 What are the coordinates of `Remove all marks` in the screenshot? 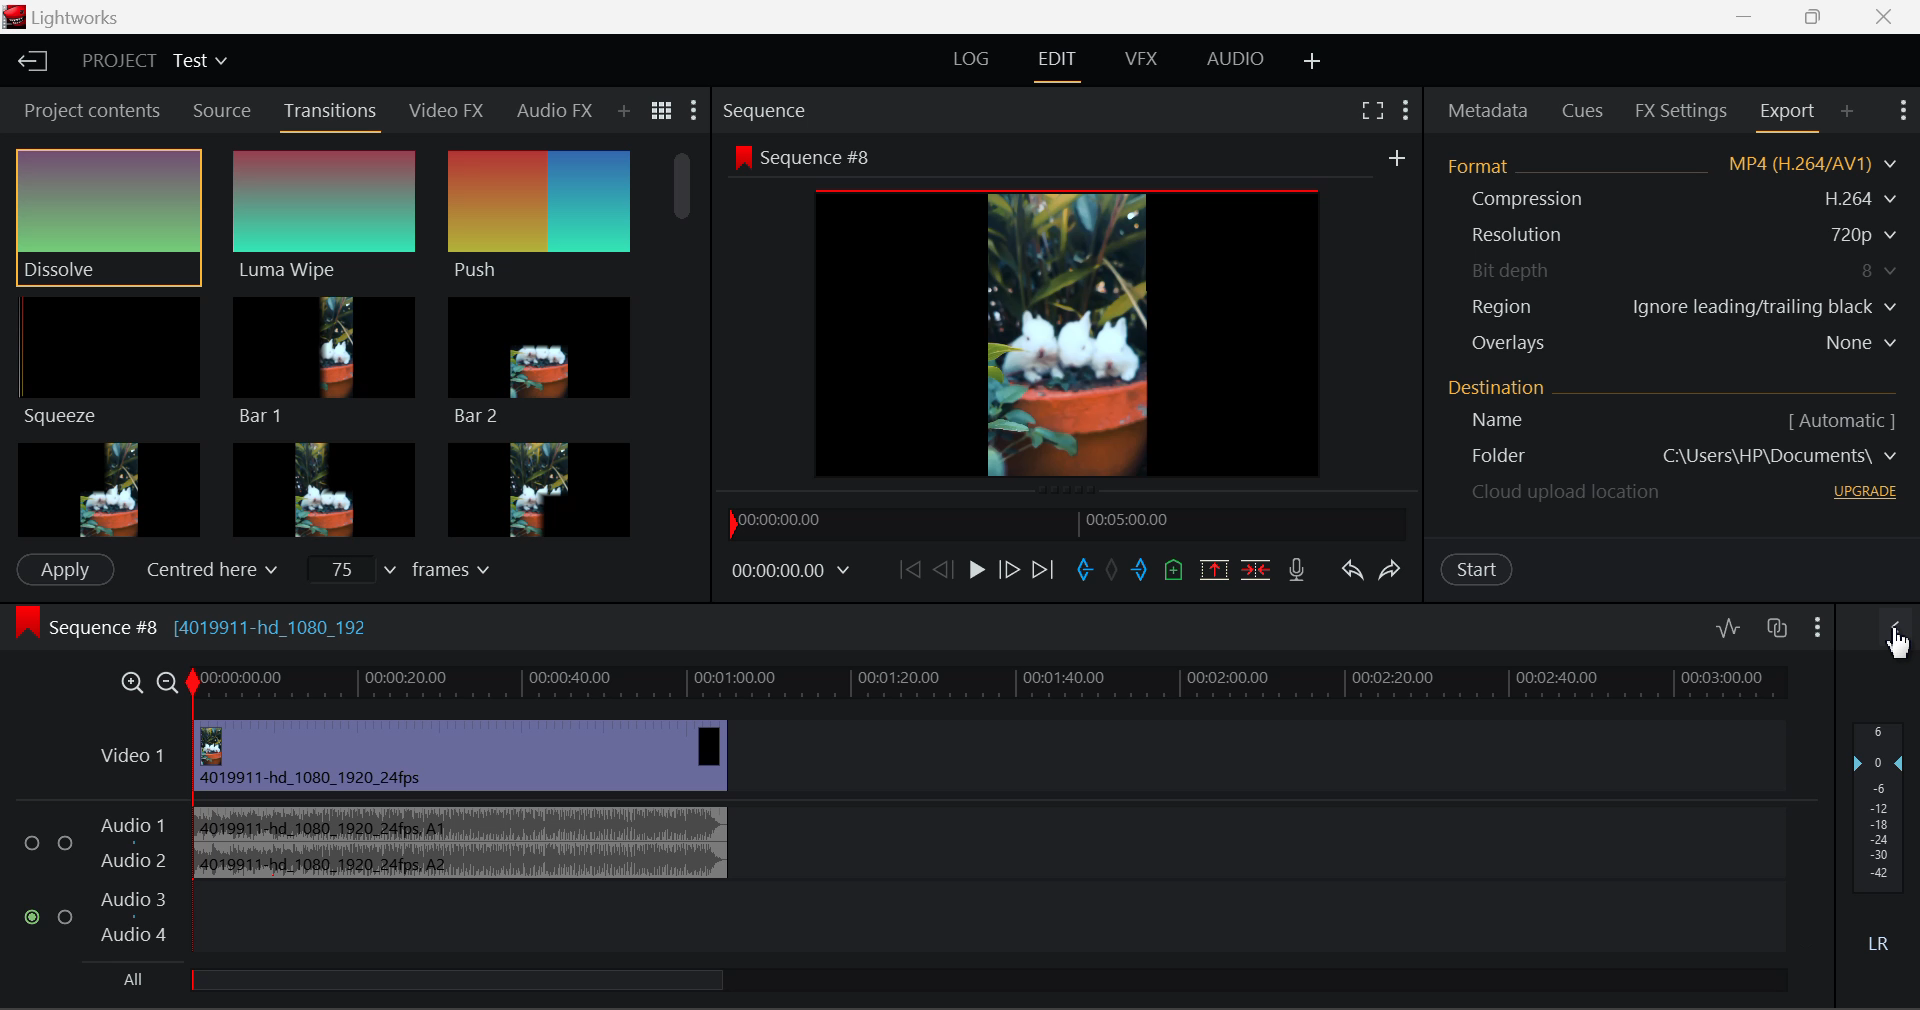 It's located at (1111, 571).